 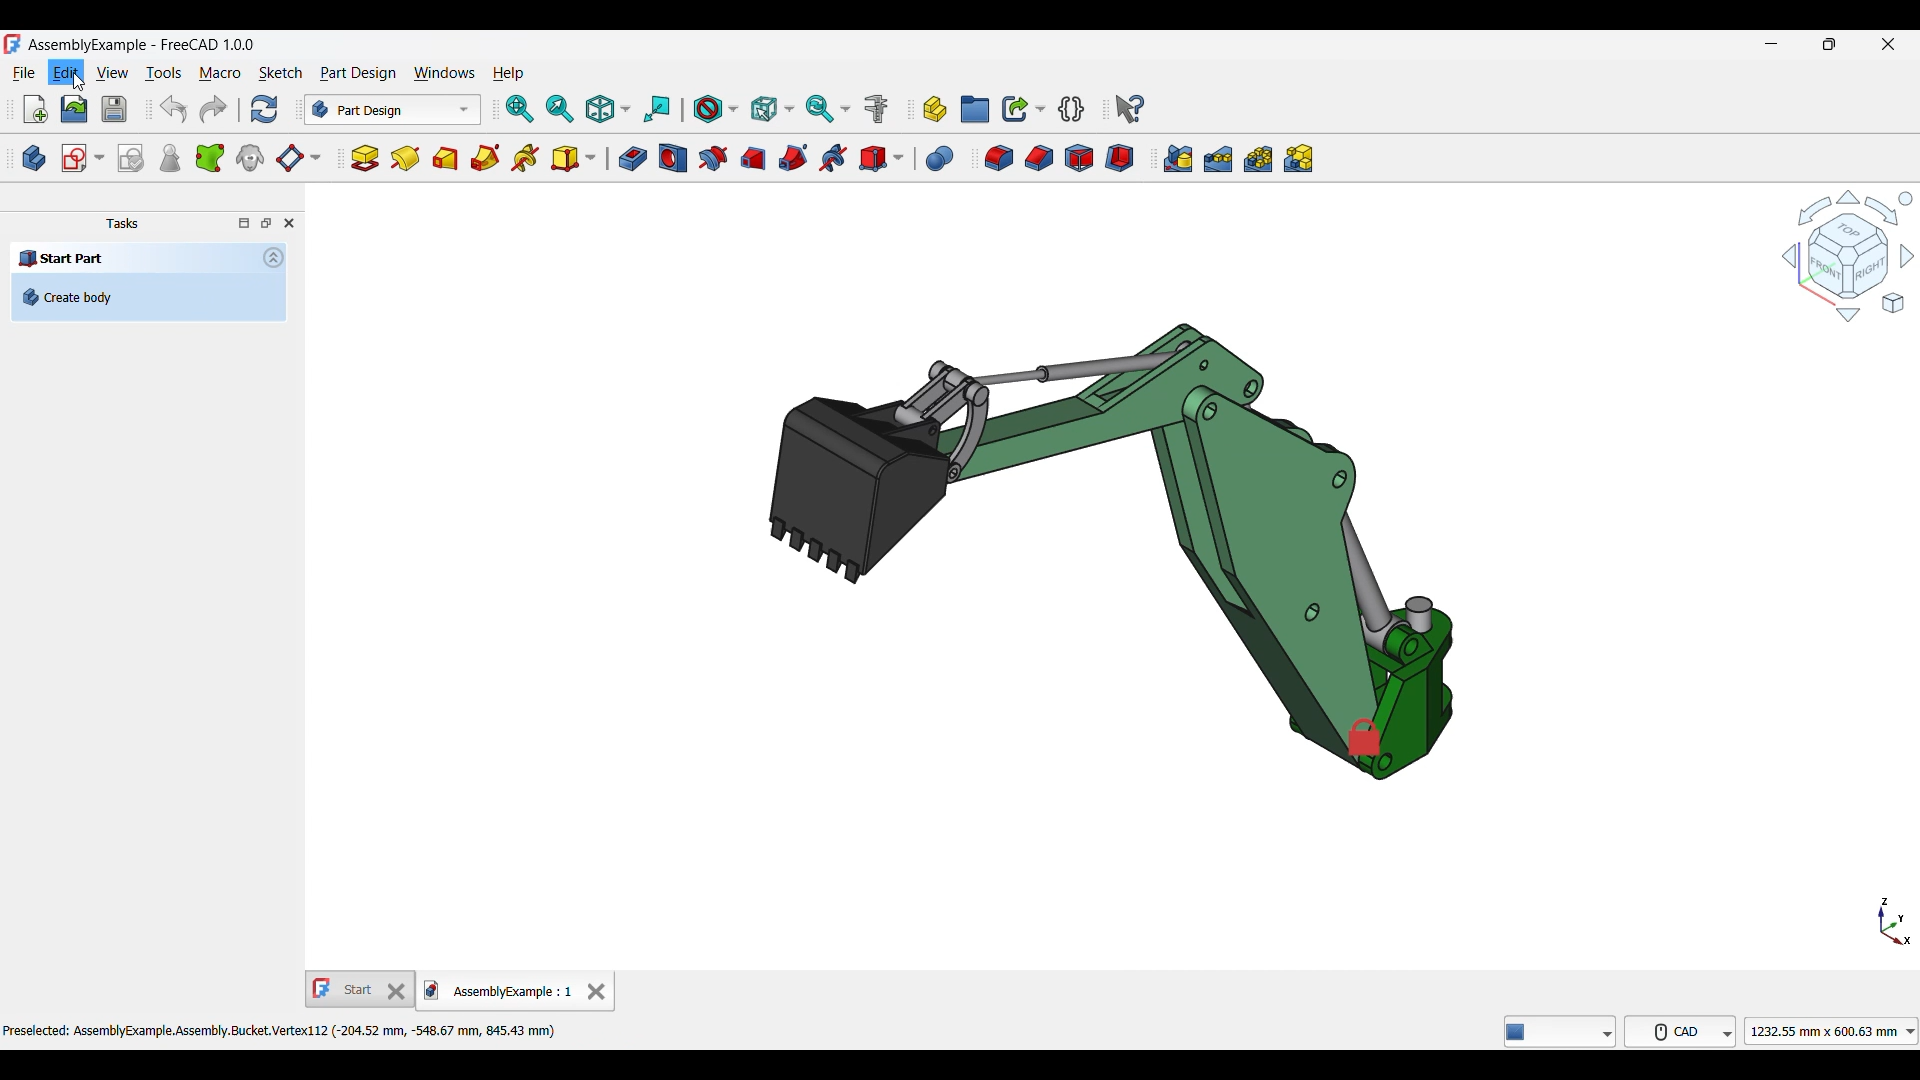 What do you see at coordinates (83, 158) in the screenshot?
I see `Create a sketch options` at bounding box center [83, 158].